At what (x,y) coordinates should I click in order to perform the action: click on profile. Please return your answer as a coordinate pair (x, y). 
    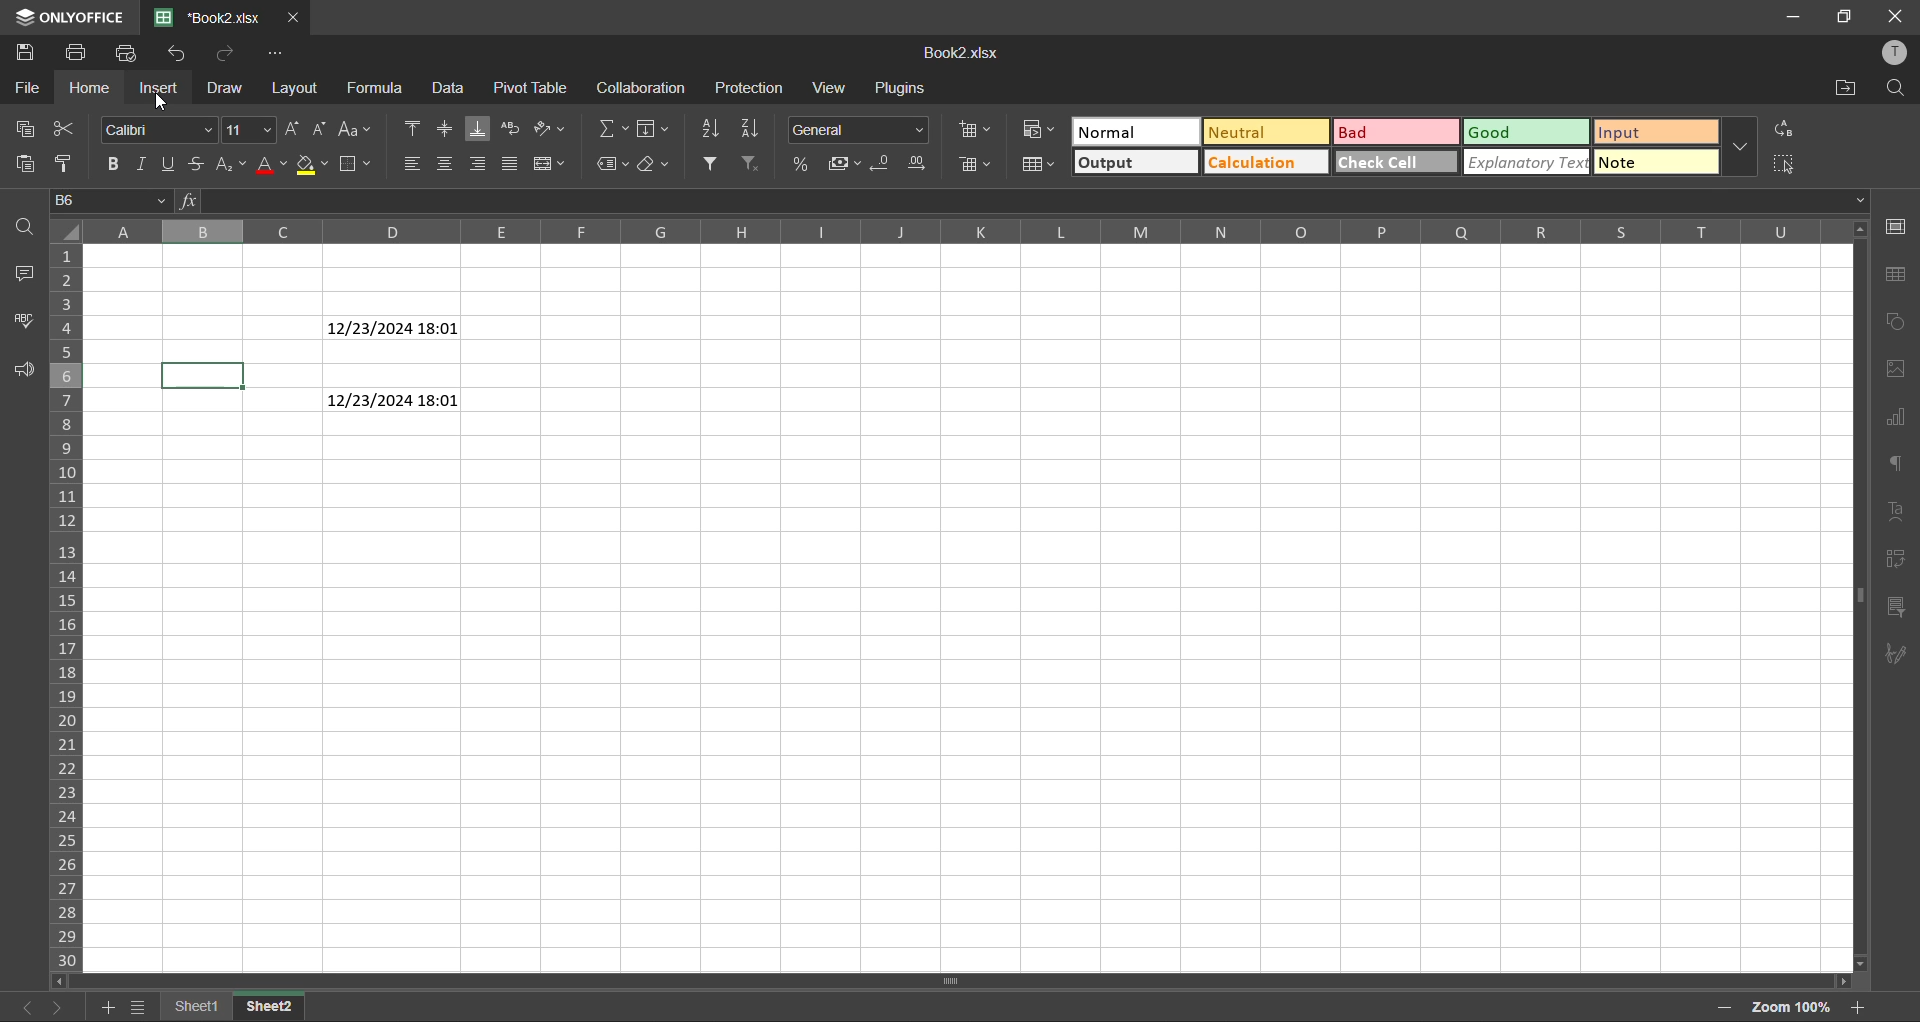
    Looking at the image, I should click on (1894, 53).